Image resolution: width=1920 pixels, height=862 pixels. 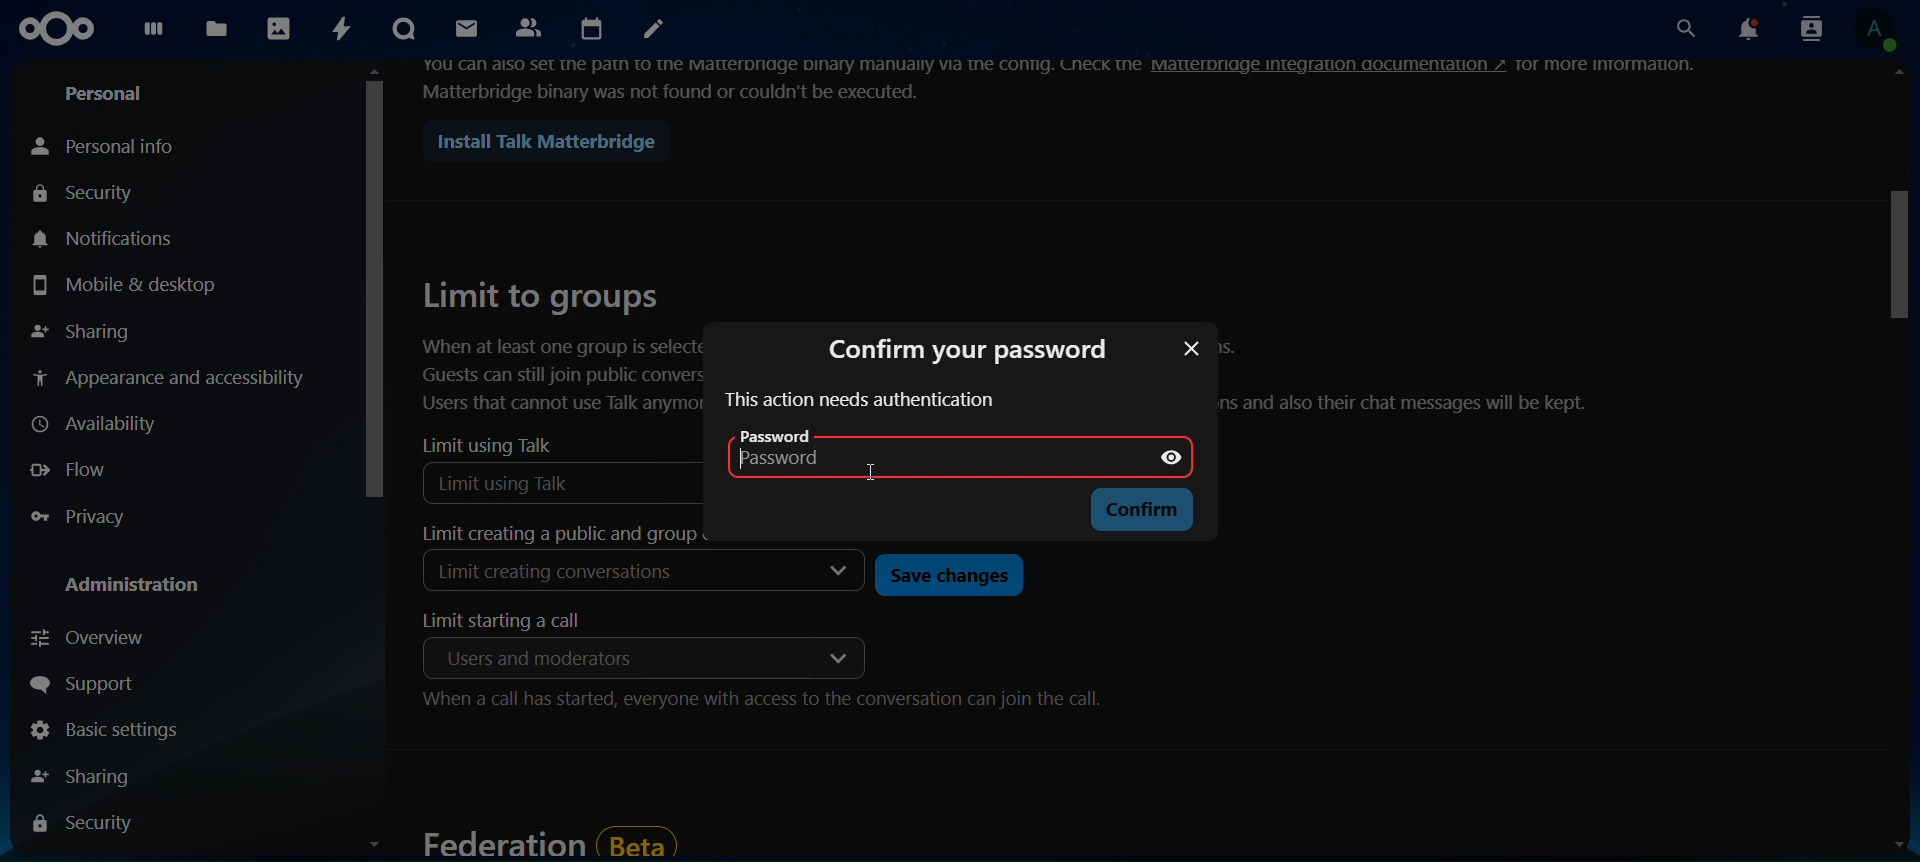 What do you see at coordinates (88, 195) in the screenshot?
I see `security` at bounding box center [88, 195].